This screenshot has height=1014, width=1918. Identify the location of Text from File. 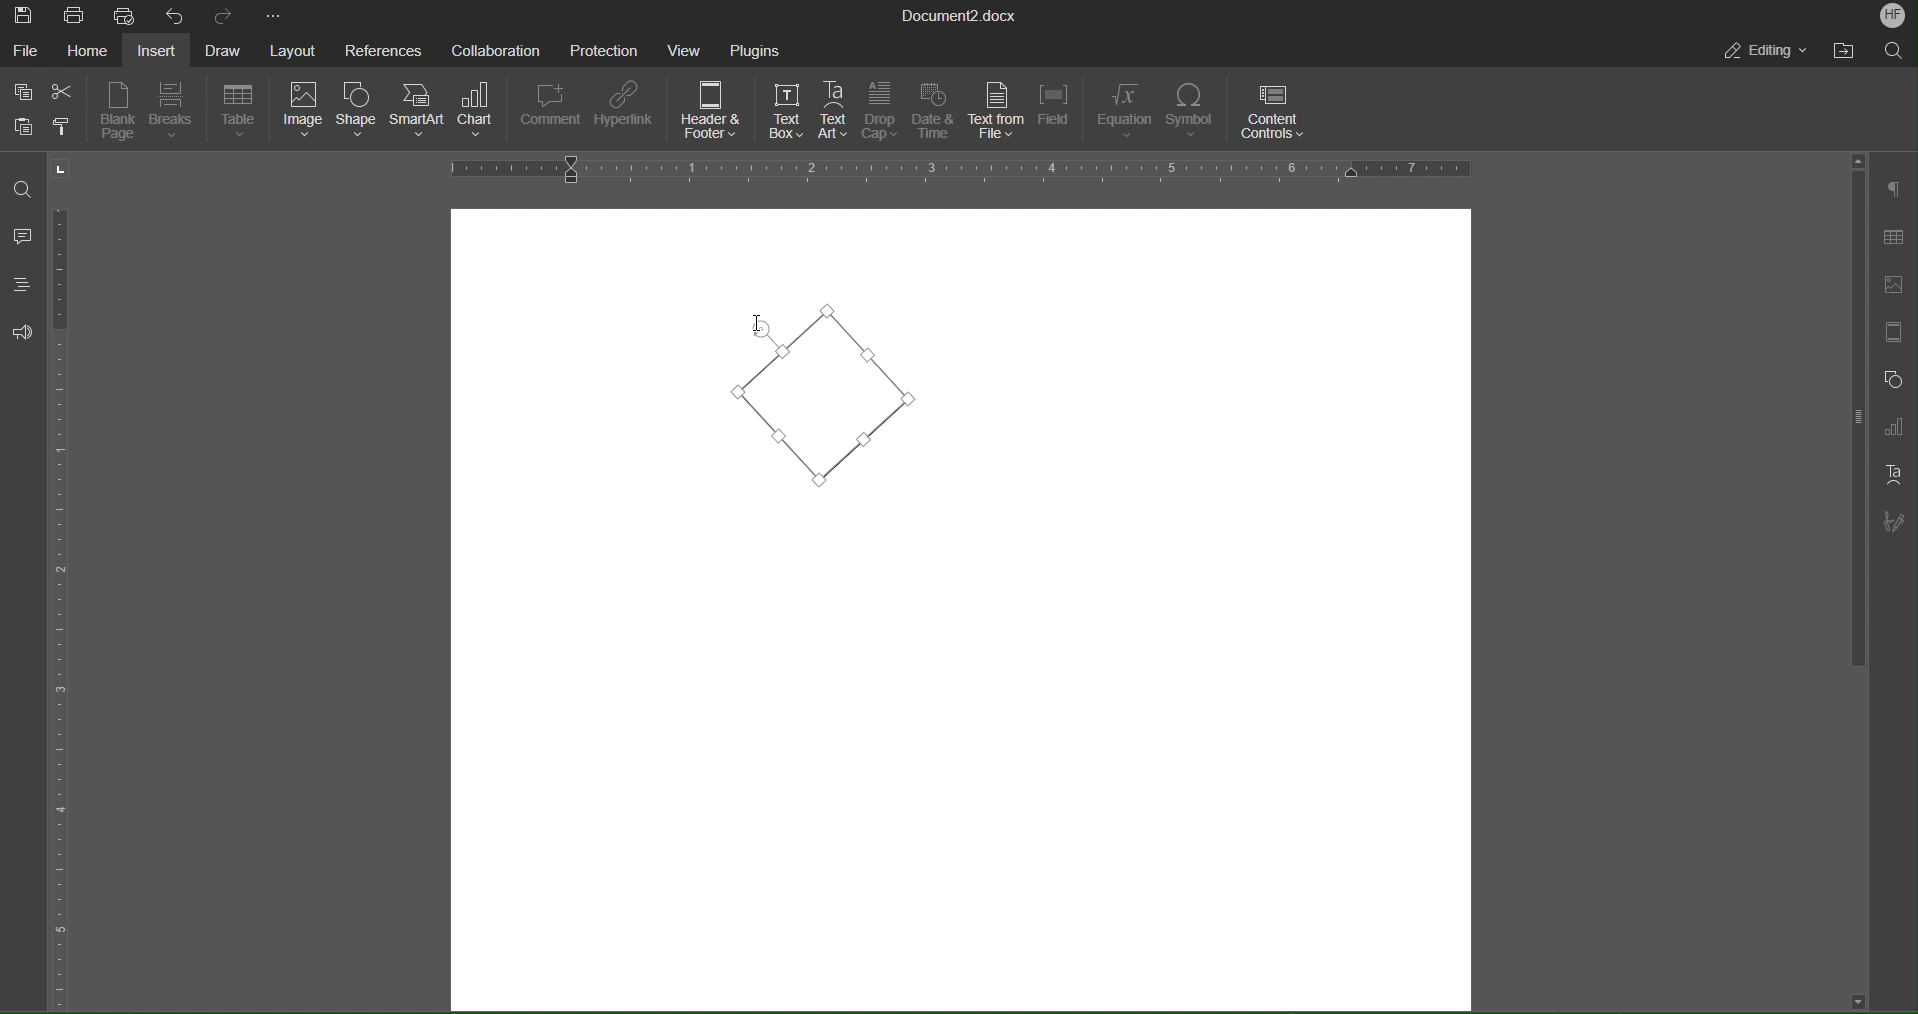
(995, 111).